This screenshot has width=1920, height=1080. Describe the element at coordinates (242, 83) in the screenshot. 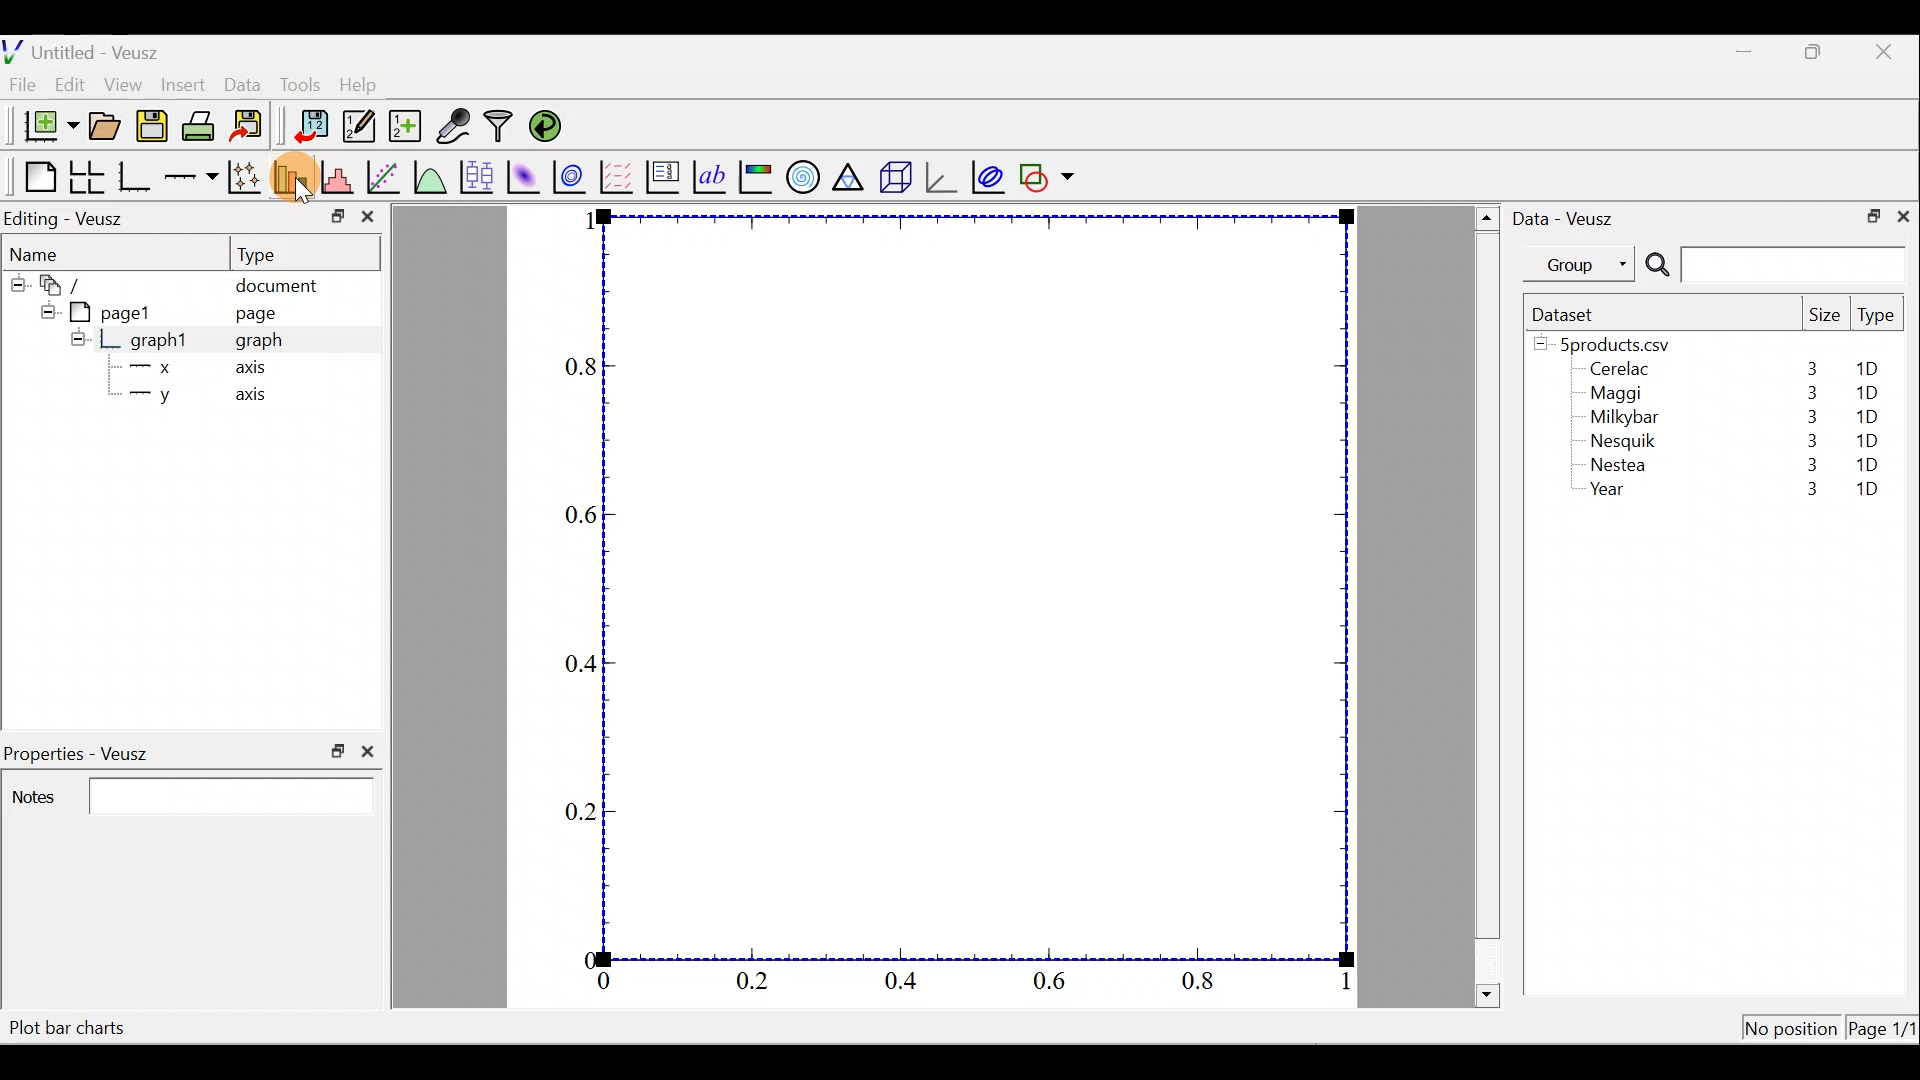

I see `Data` at that location.